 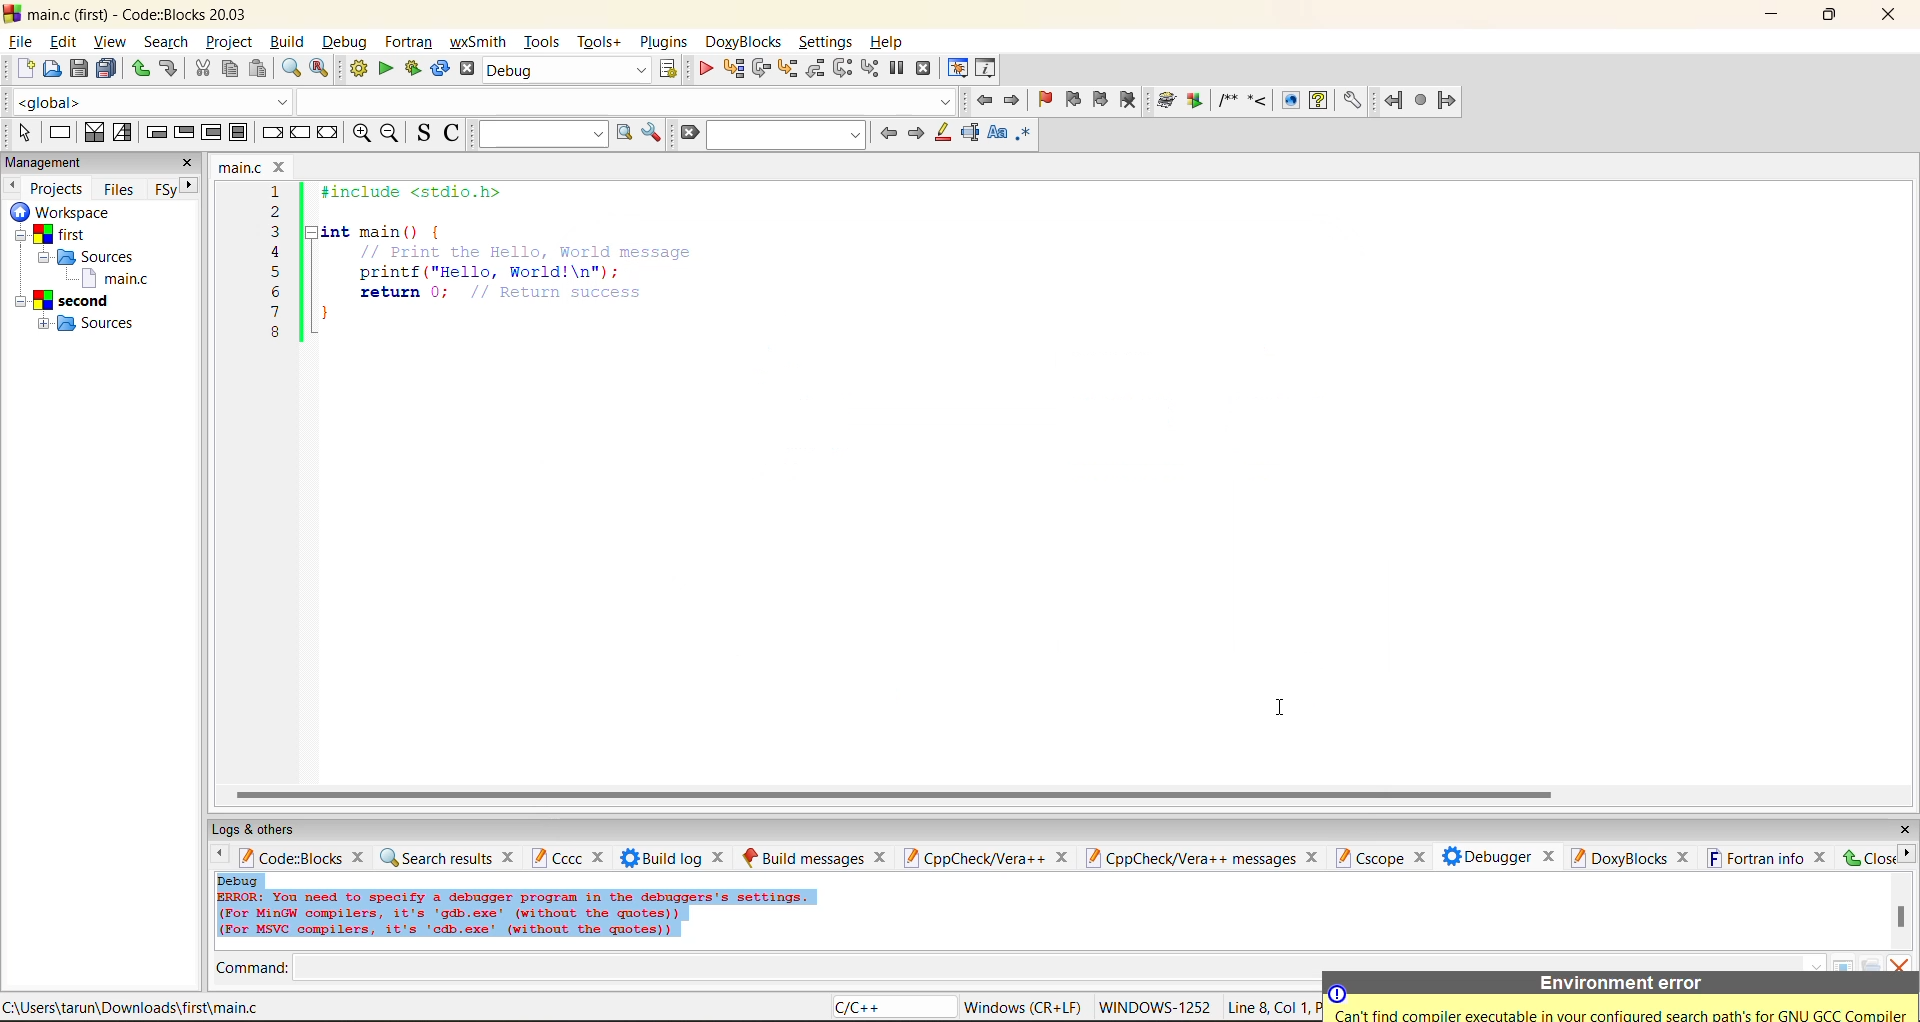 What do you see at coordinates (135, 1007) in the screenshot?
I see `file location` at bounding box center [135, 1007].